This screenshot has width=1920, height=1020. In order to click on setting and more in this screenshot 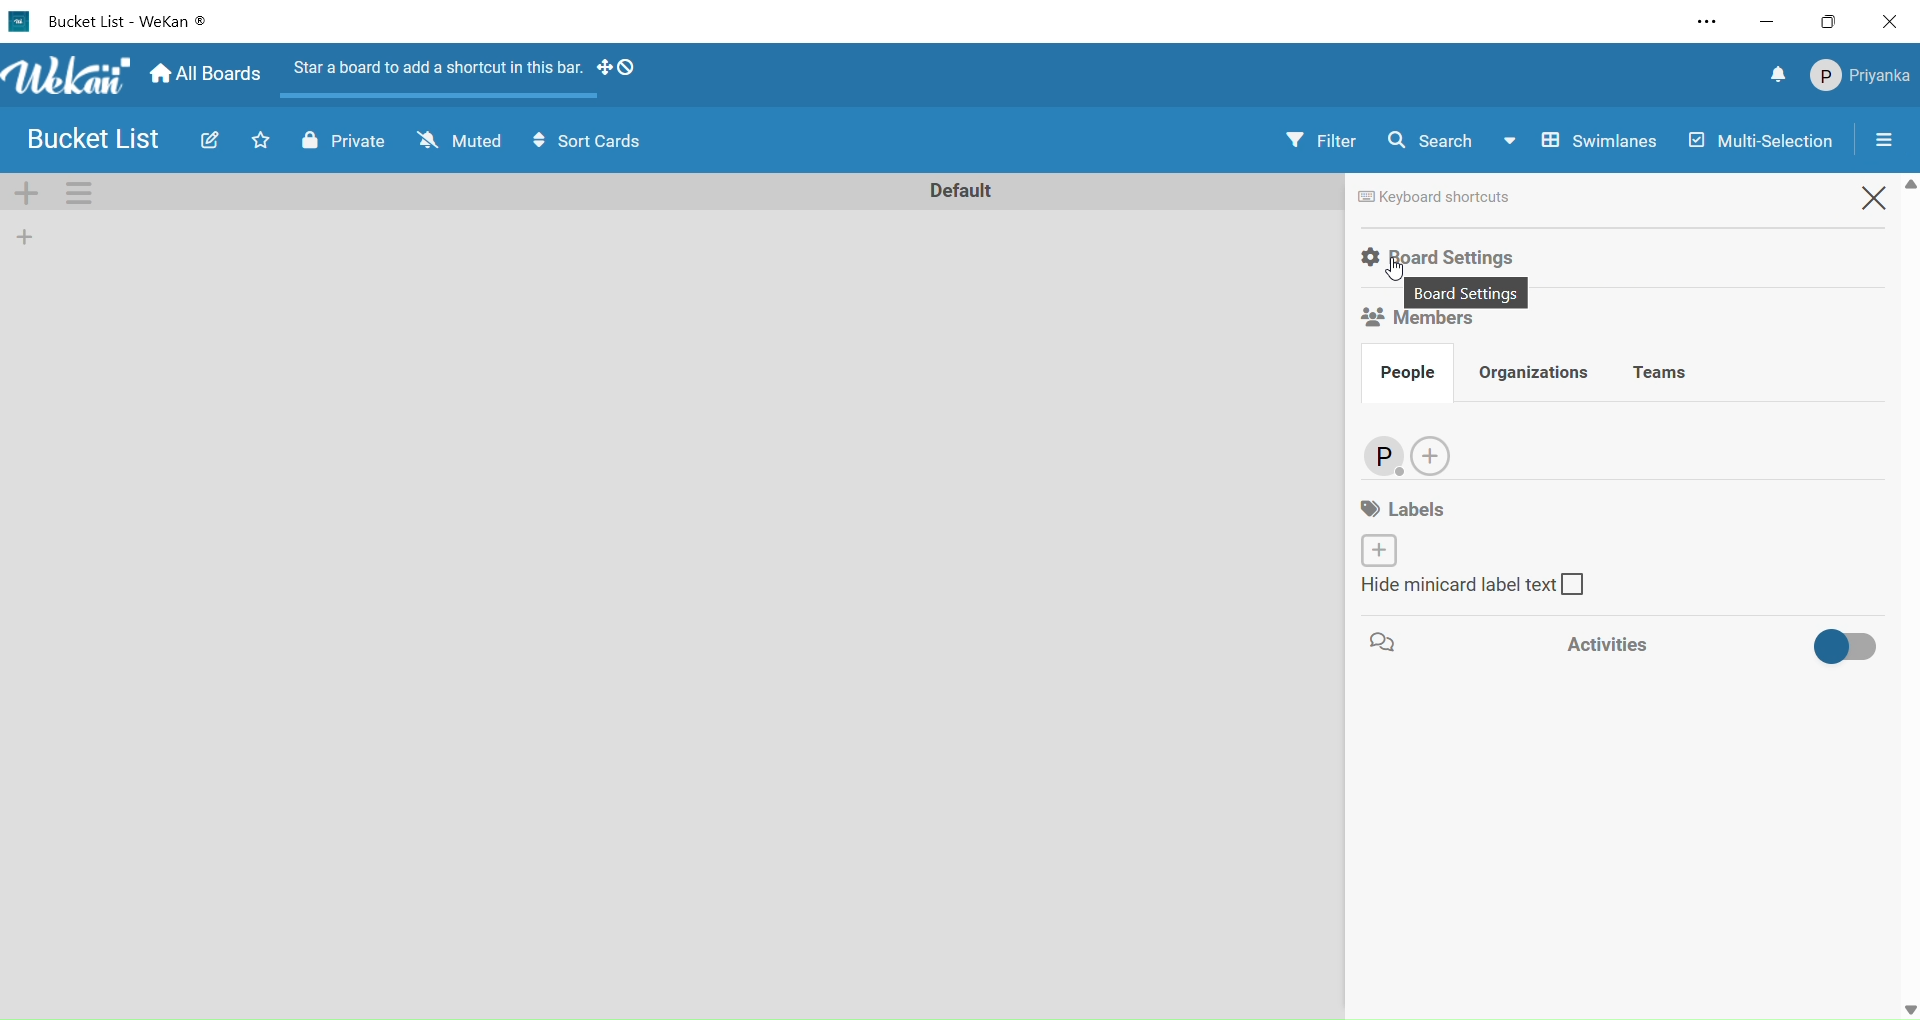, I will do `click(1707, 24)`.